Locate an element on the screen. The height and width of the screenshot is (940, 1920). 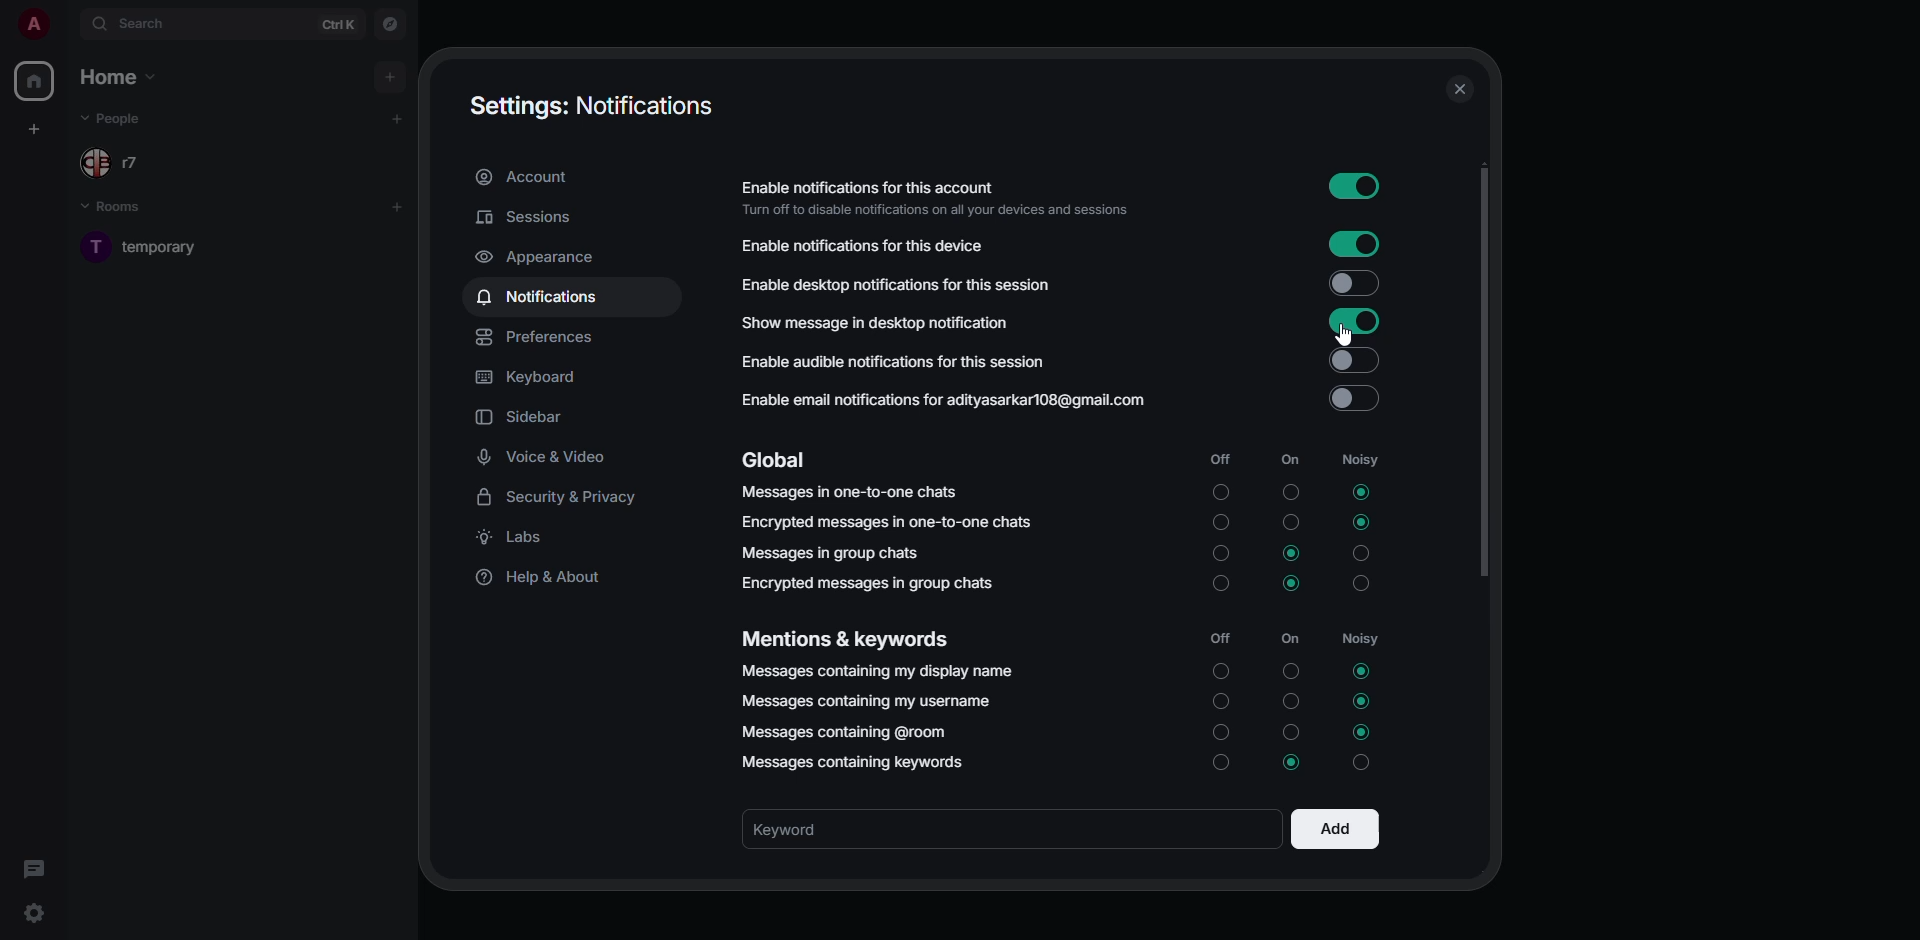
show message in desktop notification is located at coordinates (876, 323).